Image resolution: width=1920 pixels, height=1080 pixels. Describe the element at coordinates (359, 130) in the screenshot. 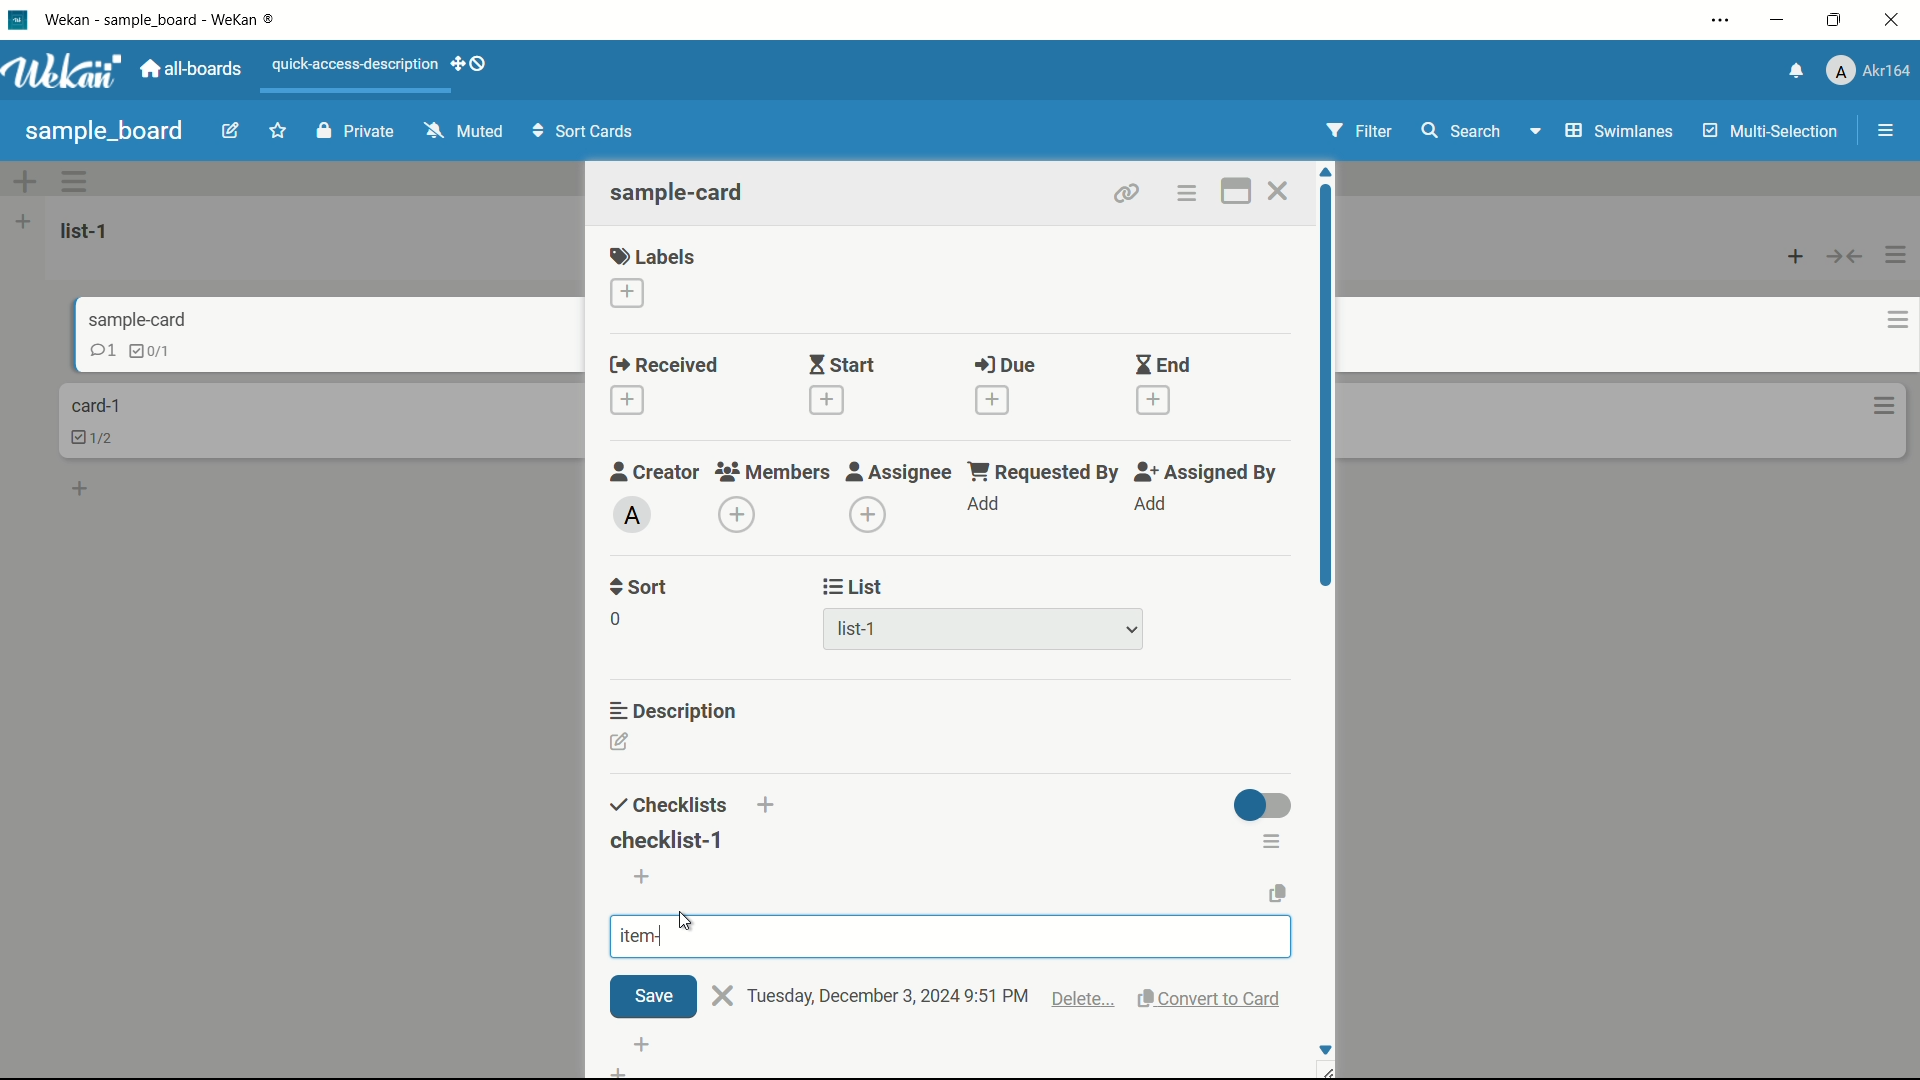

I see `private` at that location.